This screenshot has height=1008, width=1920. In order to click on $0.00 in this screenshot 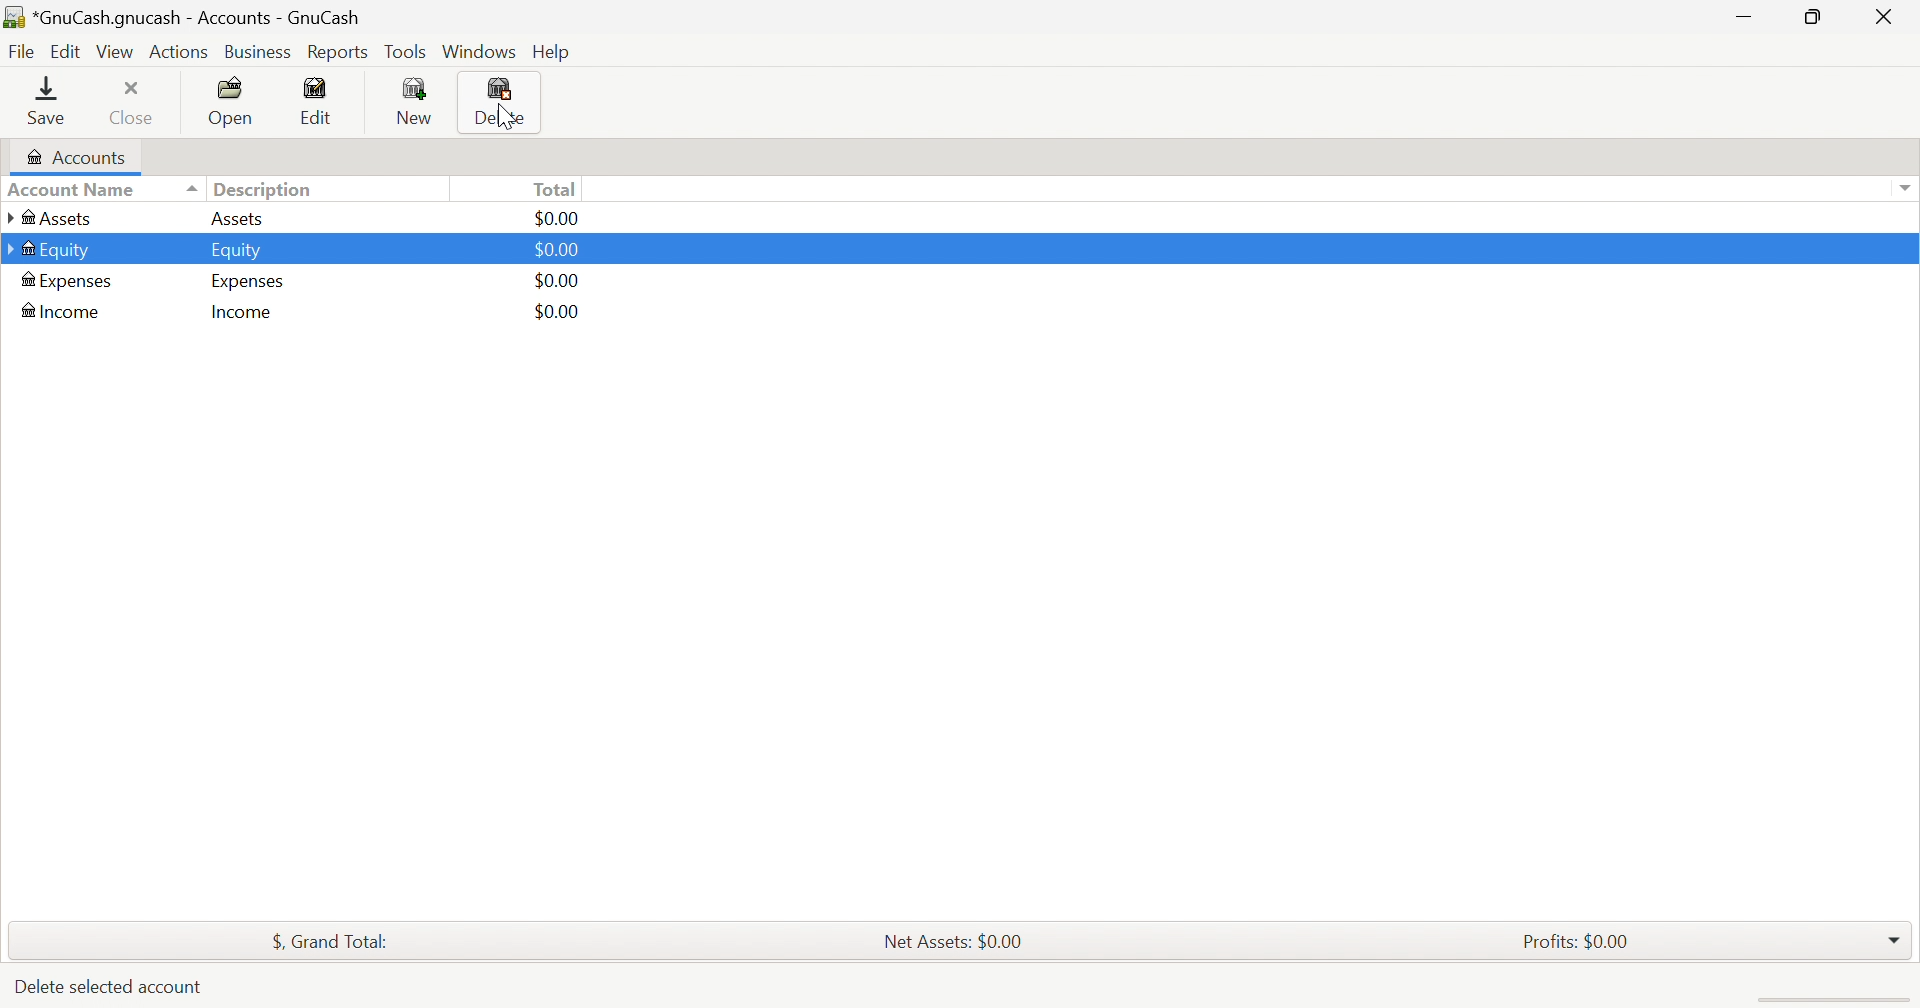, I will do `click(561, 251)`.